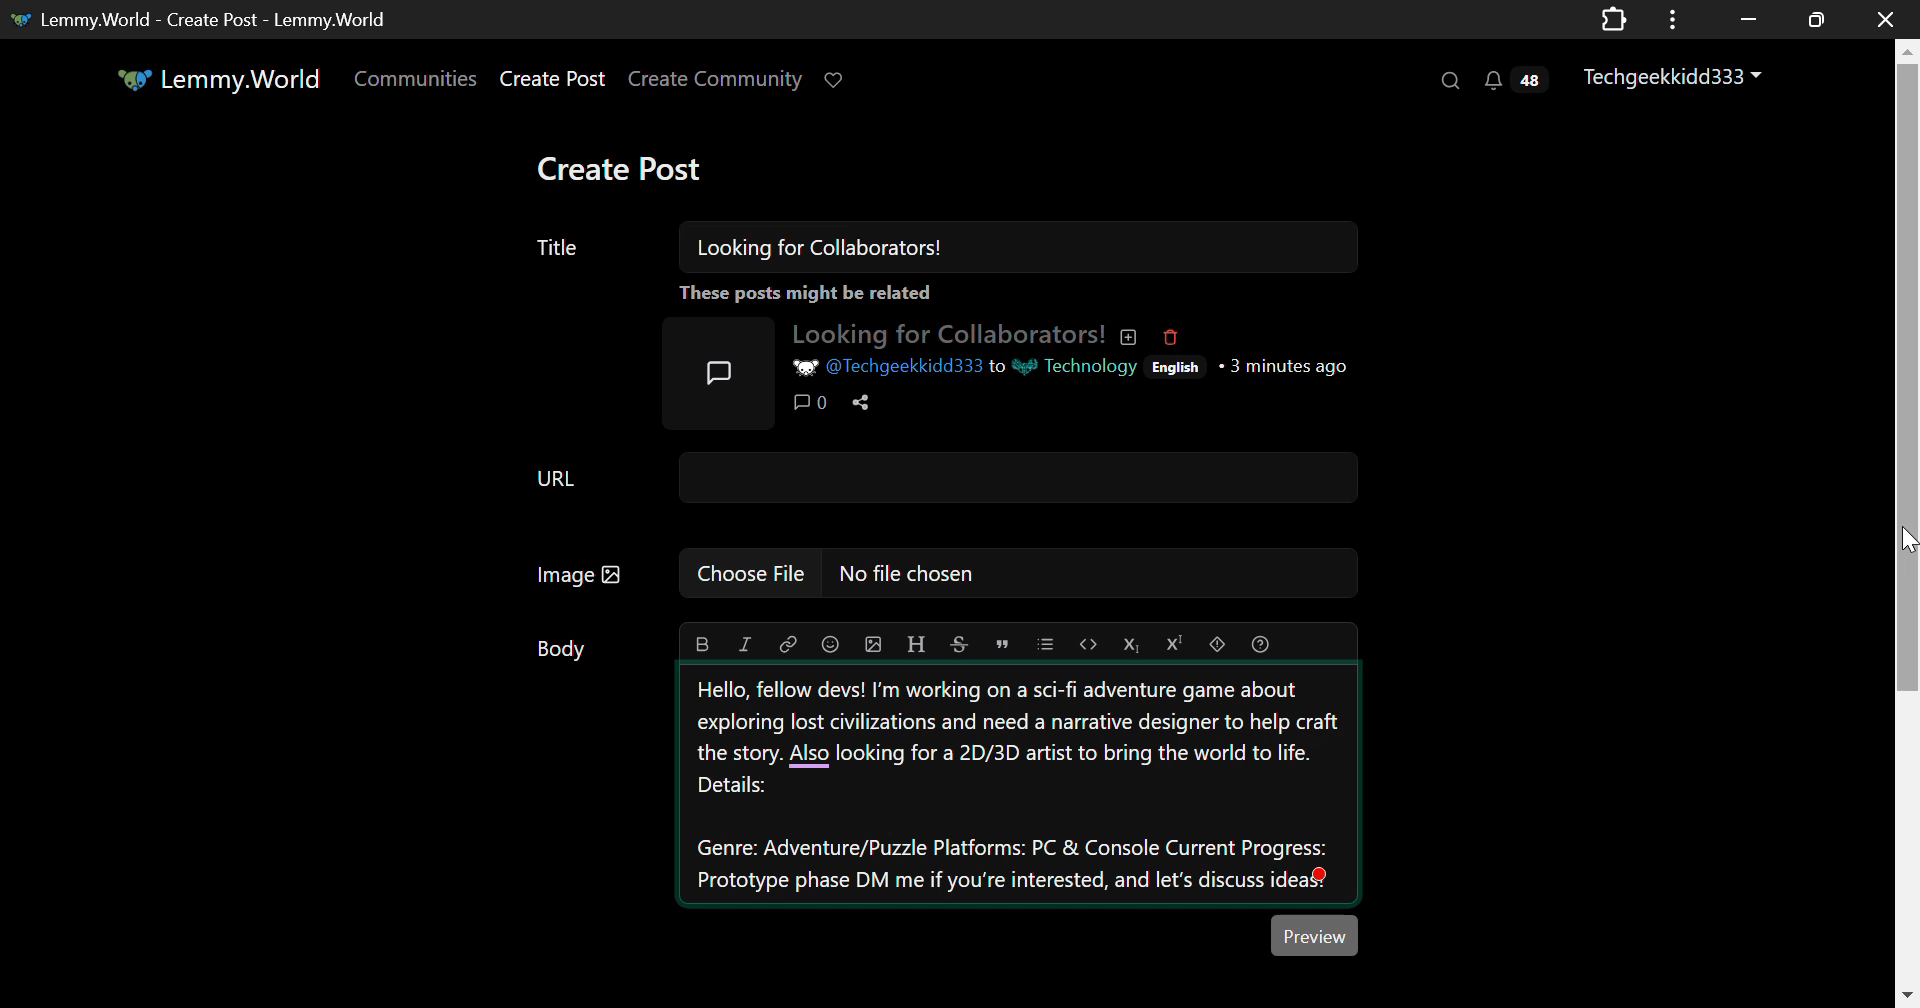 The image size is (1920, 1008). Describe the element at coordinates (1175, 643) in the screenshot. I see `superscript` at that location.